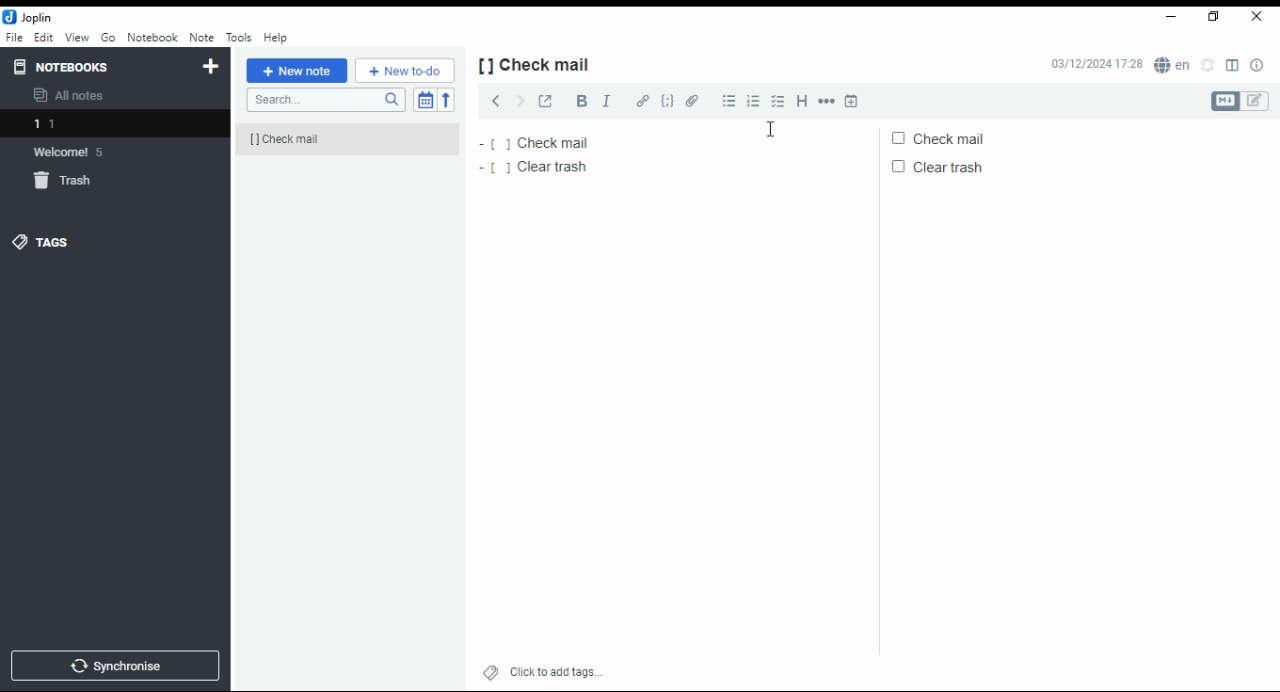 The image size is (1280, 692). Describe the element at coordinates (425, 99) in the screenshot. I see `toggle sort order field` at that location.